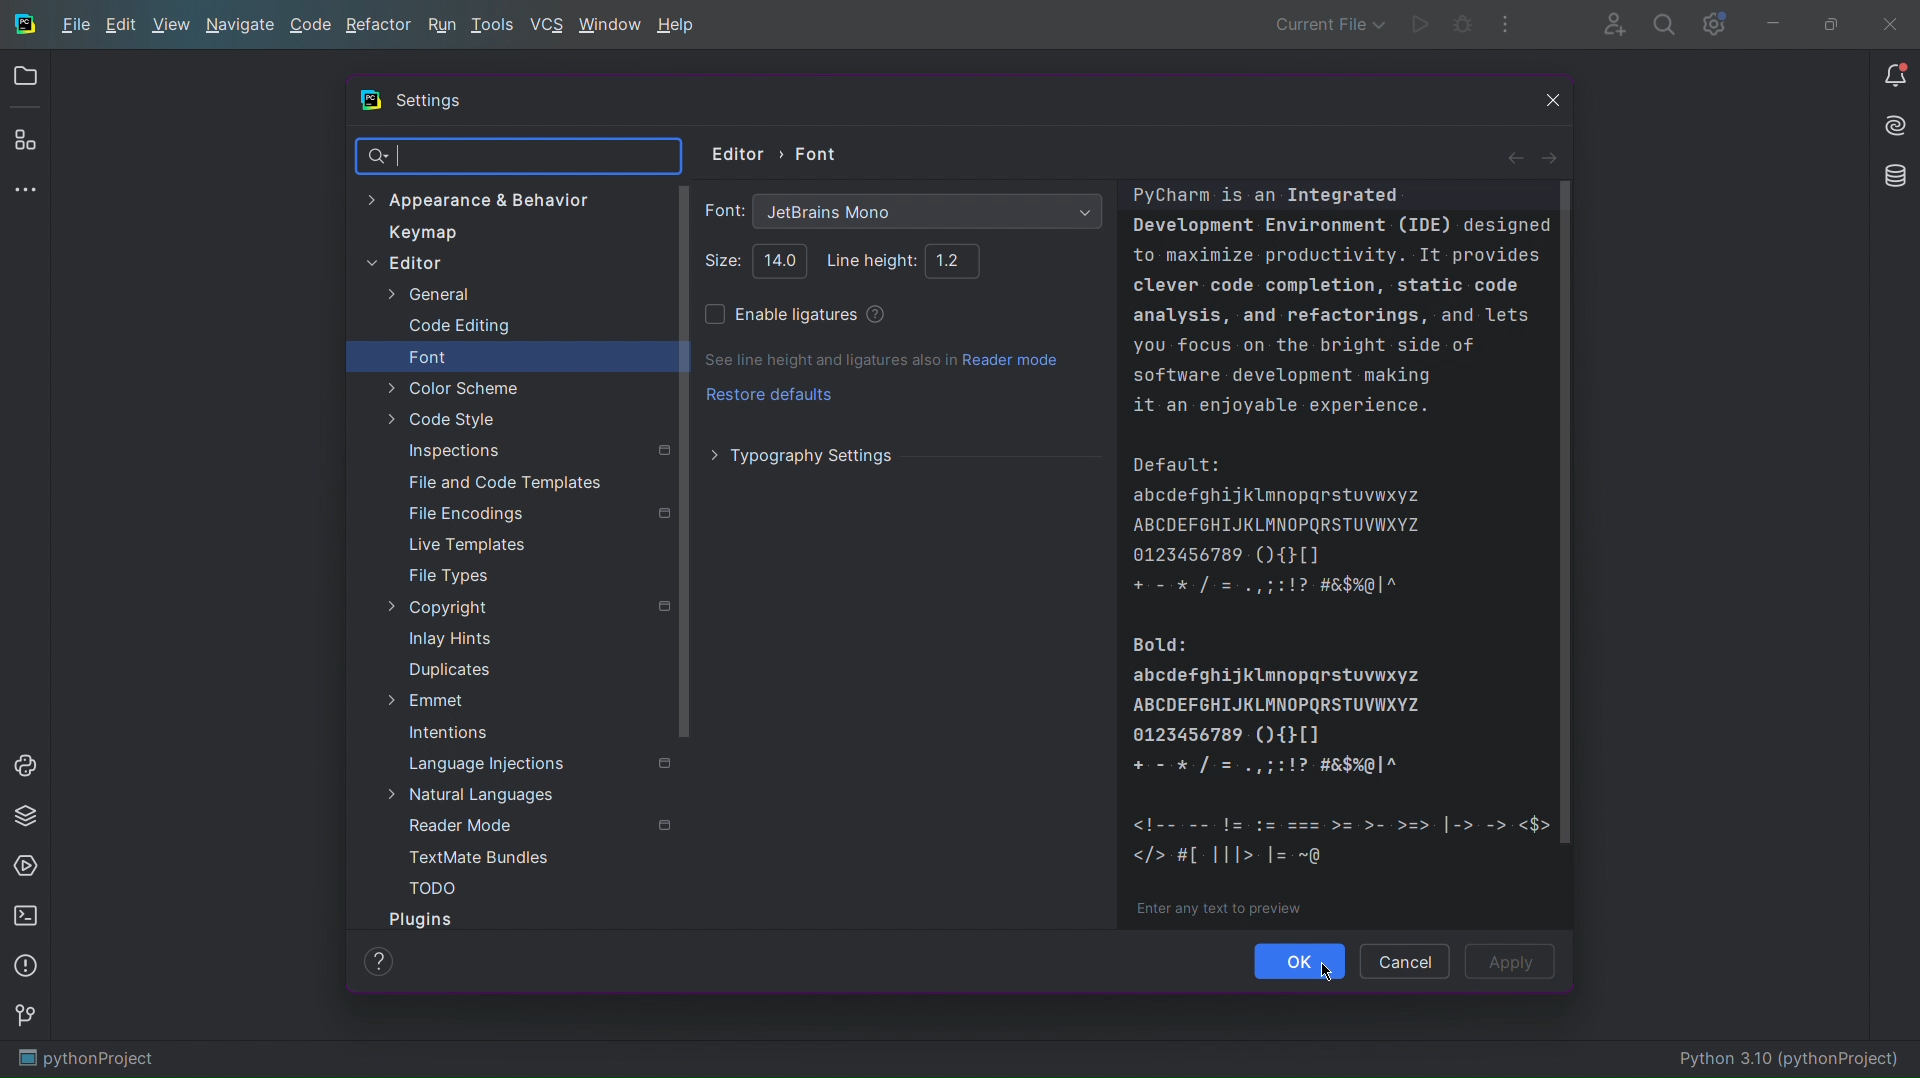 Image resolution: width=1920 pixels, height=1078 pixels. What do you see at coordinates (1513, 156) in the screenshot?
I see `Back` at bounding box center [1513, 156].